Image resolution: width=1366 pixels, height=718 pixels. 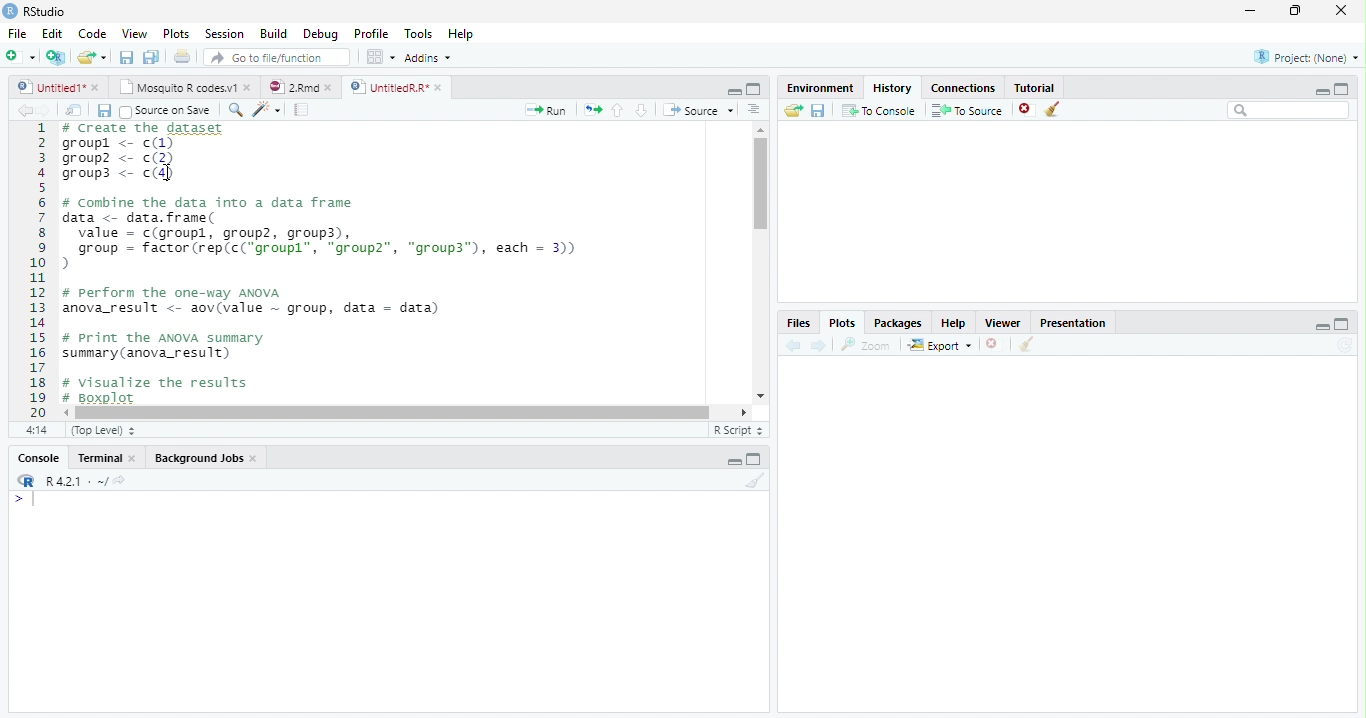 I want to click on Delete file, so click(x=1028, y=109).